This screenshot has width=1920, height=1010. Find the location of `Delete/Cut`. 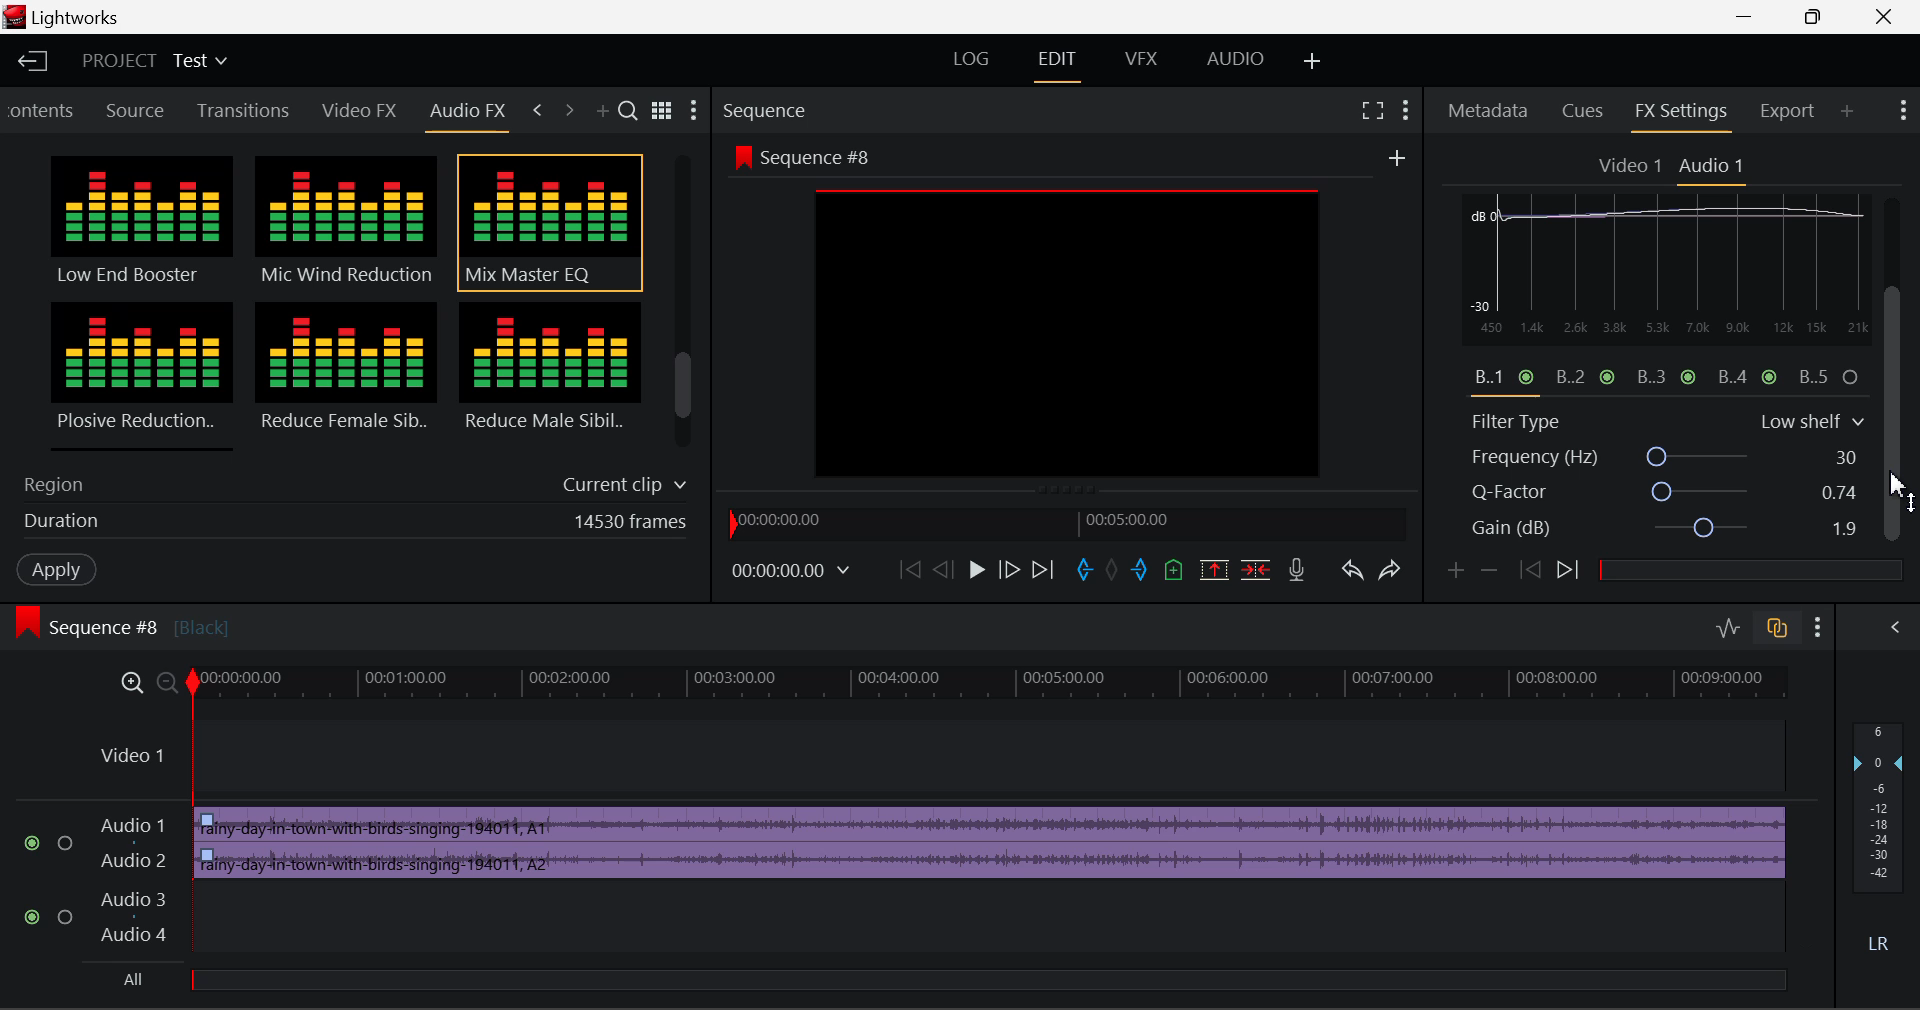

Delete/Cut is located at coordinates (1259, 571).